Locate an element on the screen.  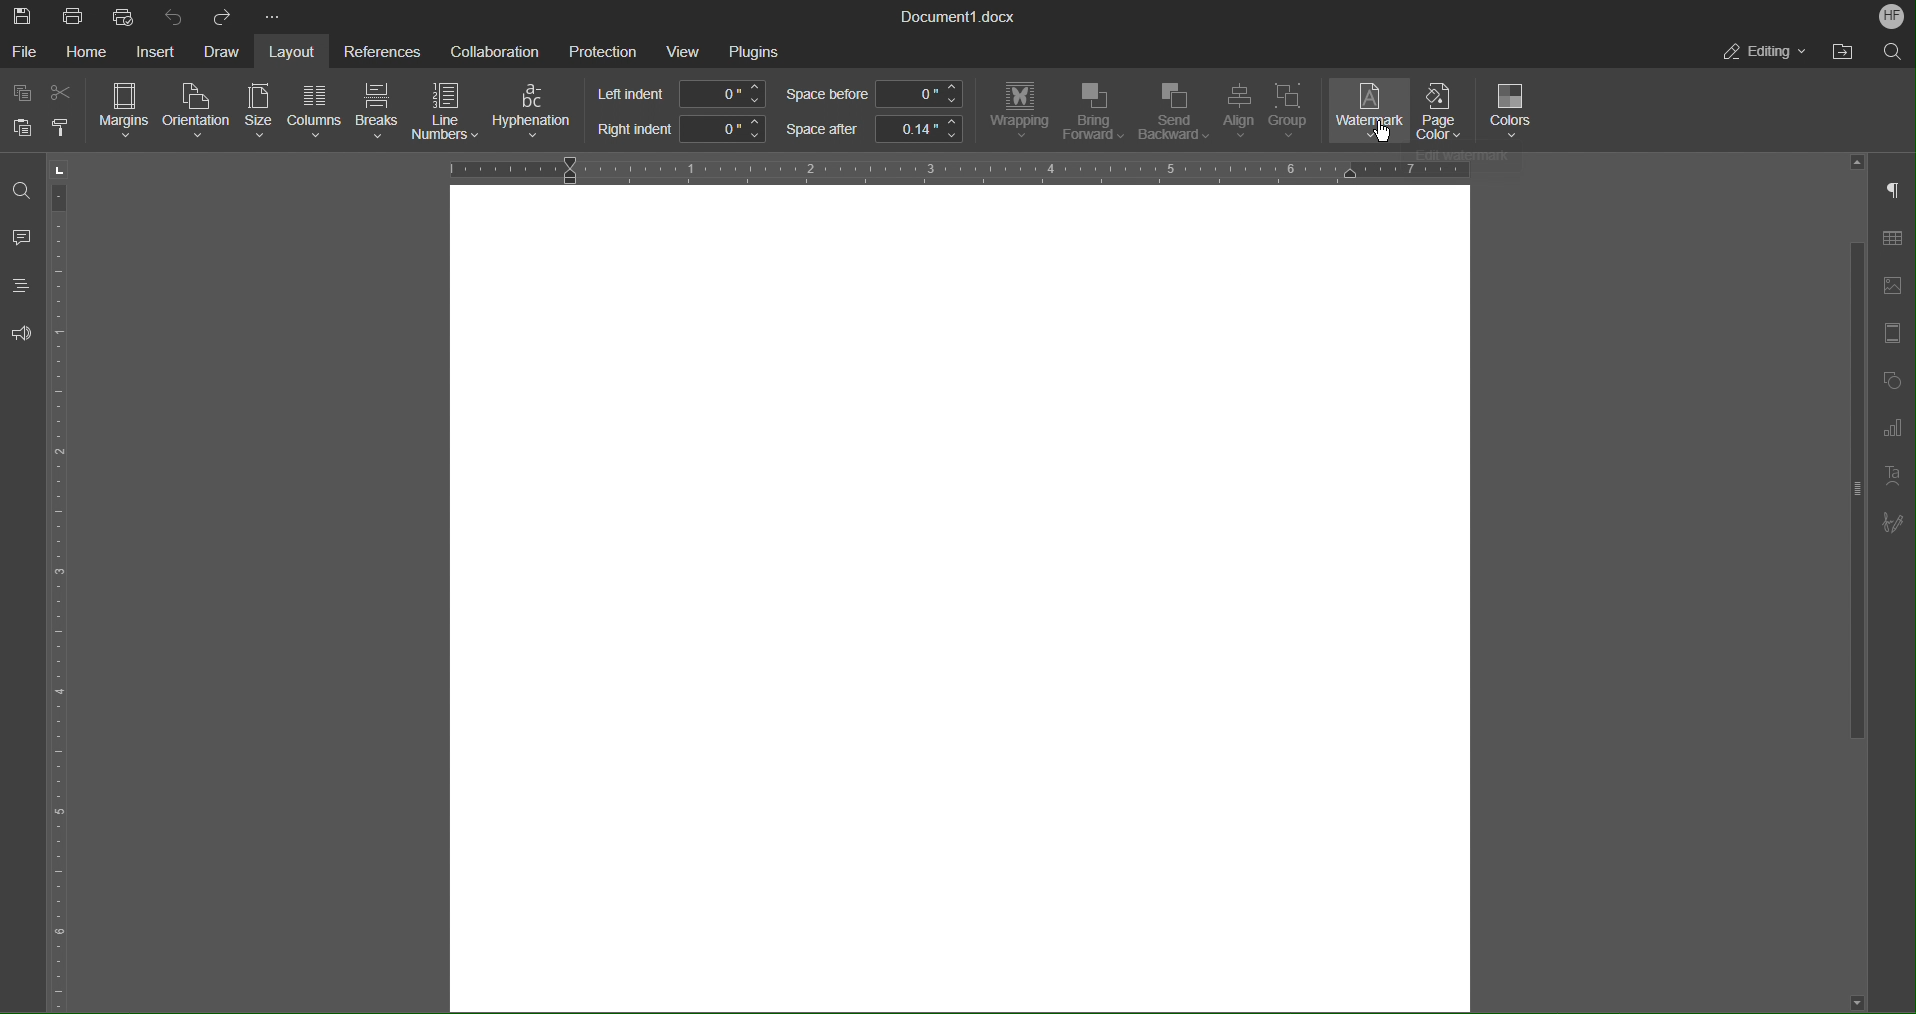
Account is located at coordinates (1892, 16).